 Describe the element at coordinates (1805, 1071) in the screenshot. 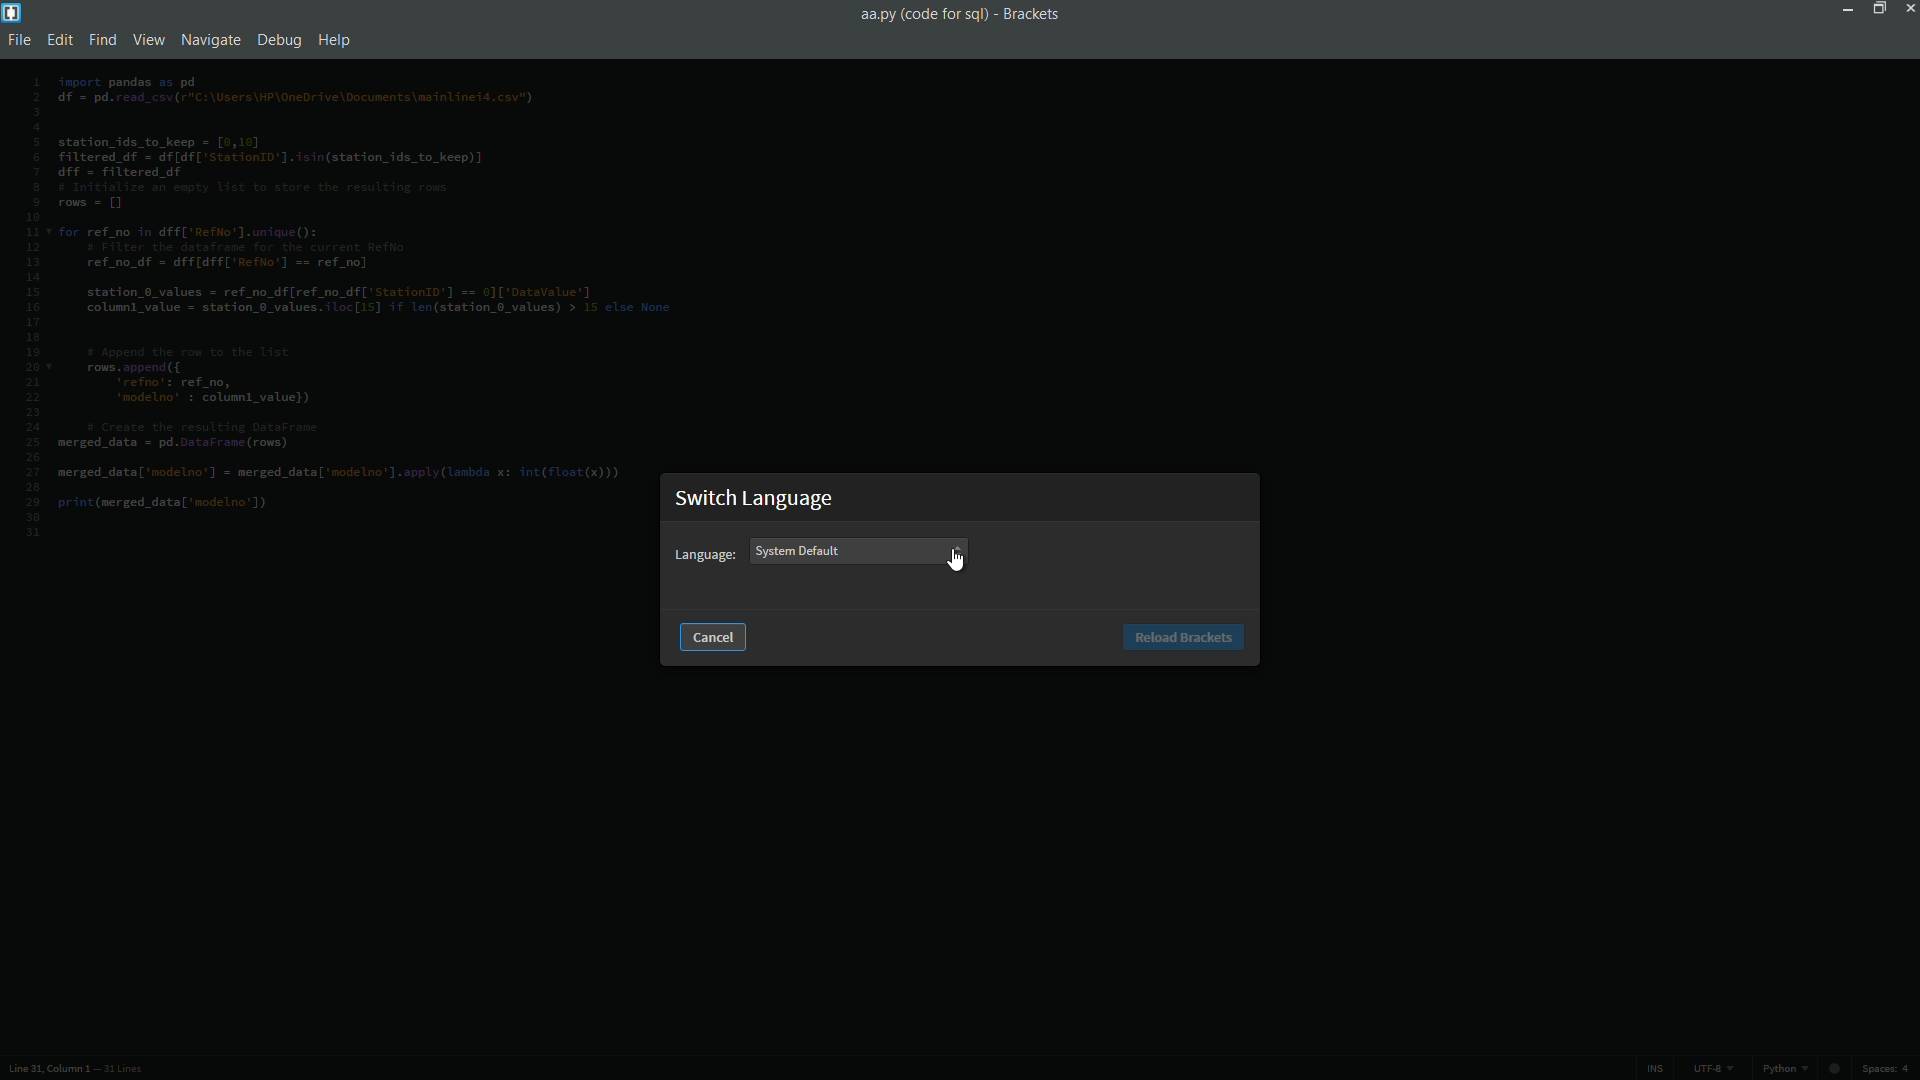

I see `python` at that location.